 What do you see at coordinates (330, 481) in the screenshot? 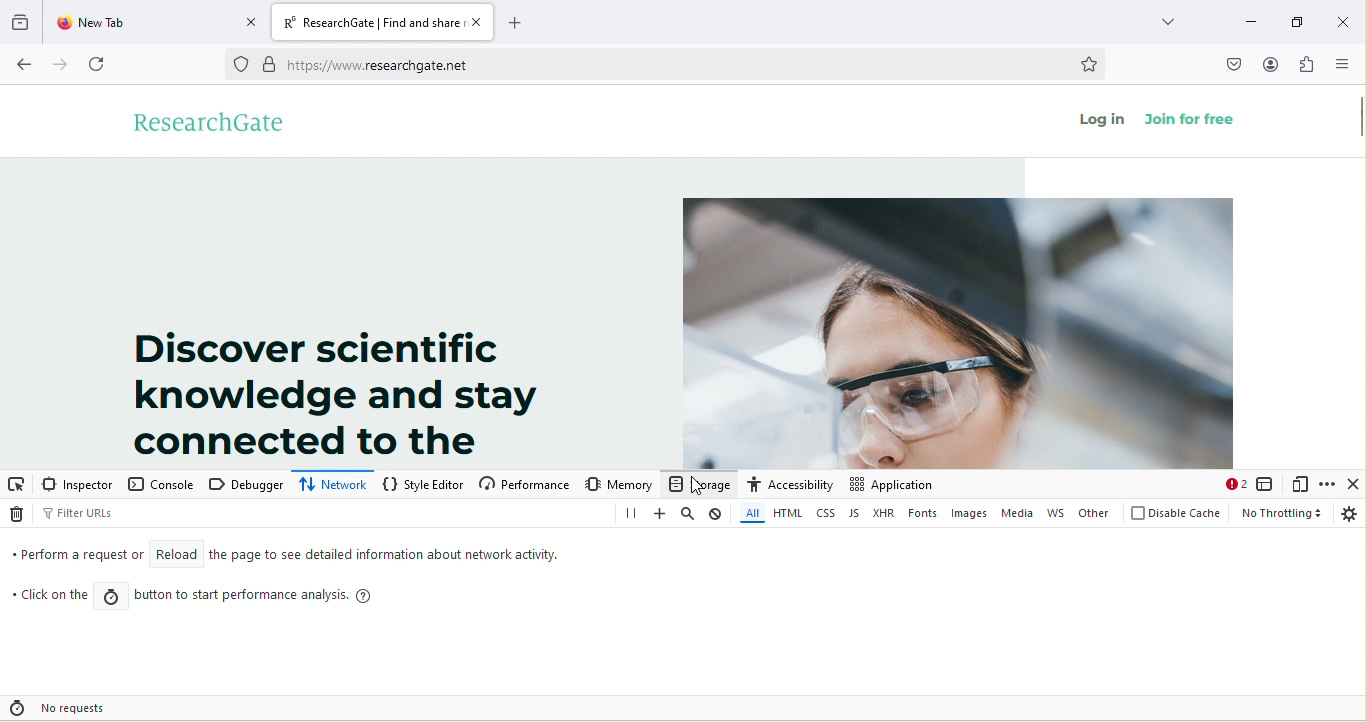
I see `network` at bounding box center [330, 481].